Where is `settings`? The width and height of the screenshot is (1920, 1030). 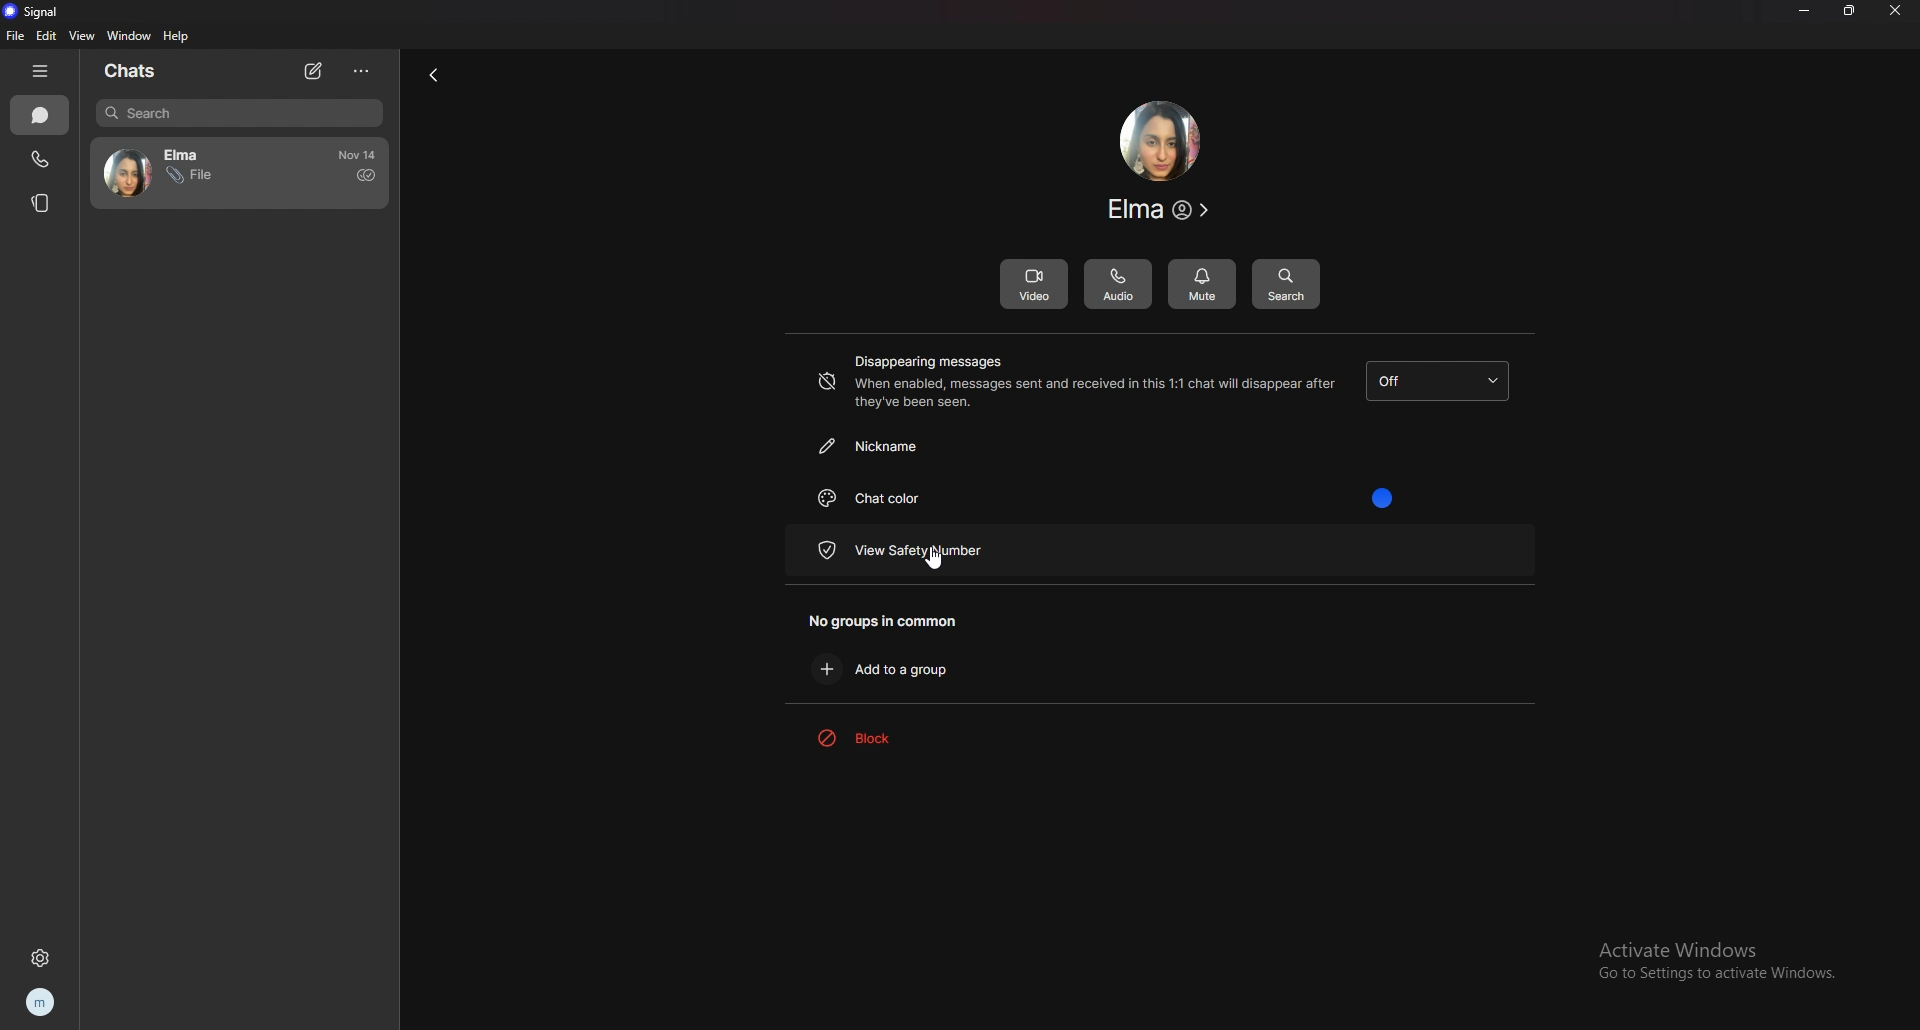
settings is located at coordinates (40, 958).